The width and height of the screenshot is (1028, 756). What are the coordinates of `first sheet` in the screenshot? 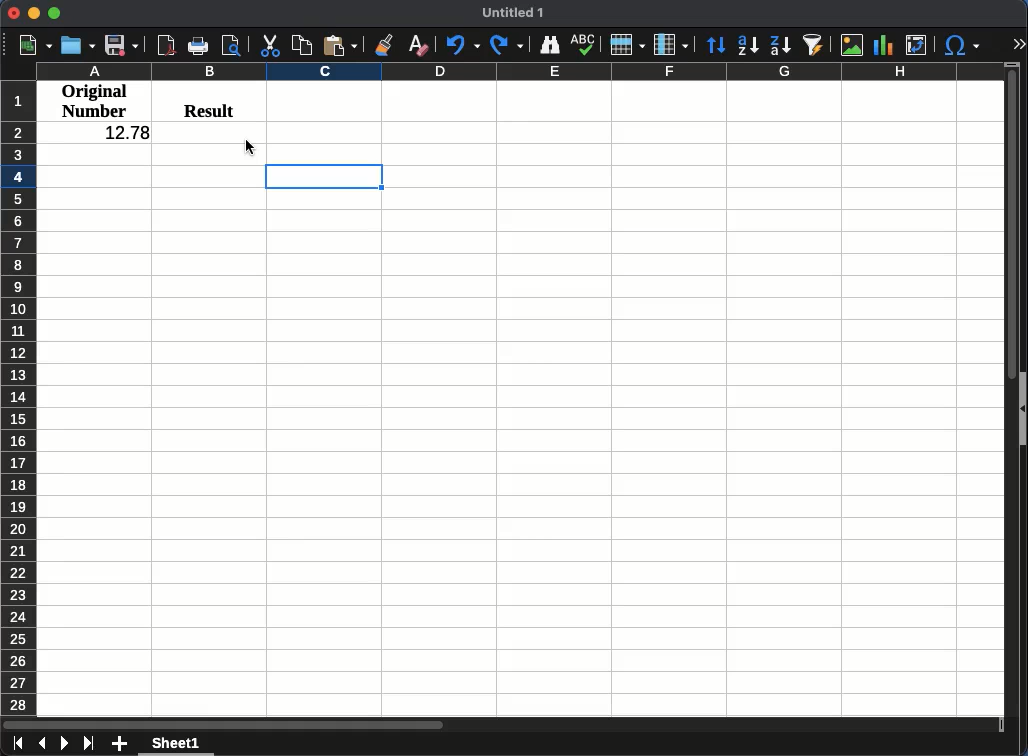 It's located at (15, 745).